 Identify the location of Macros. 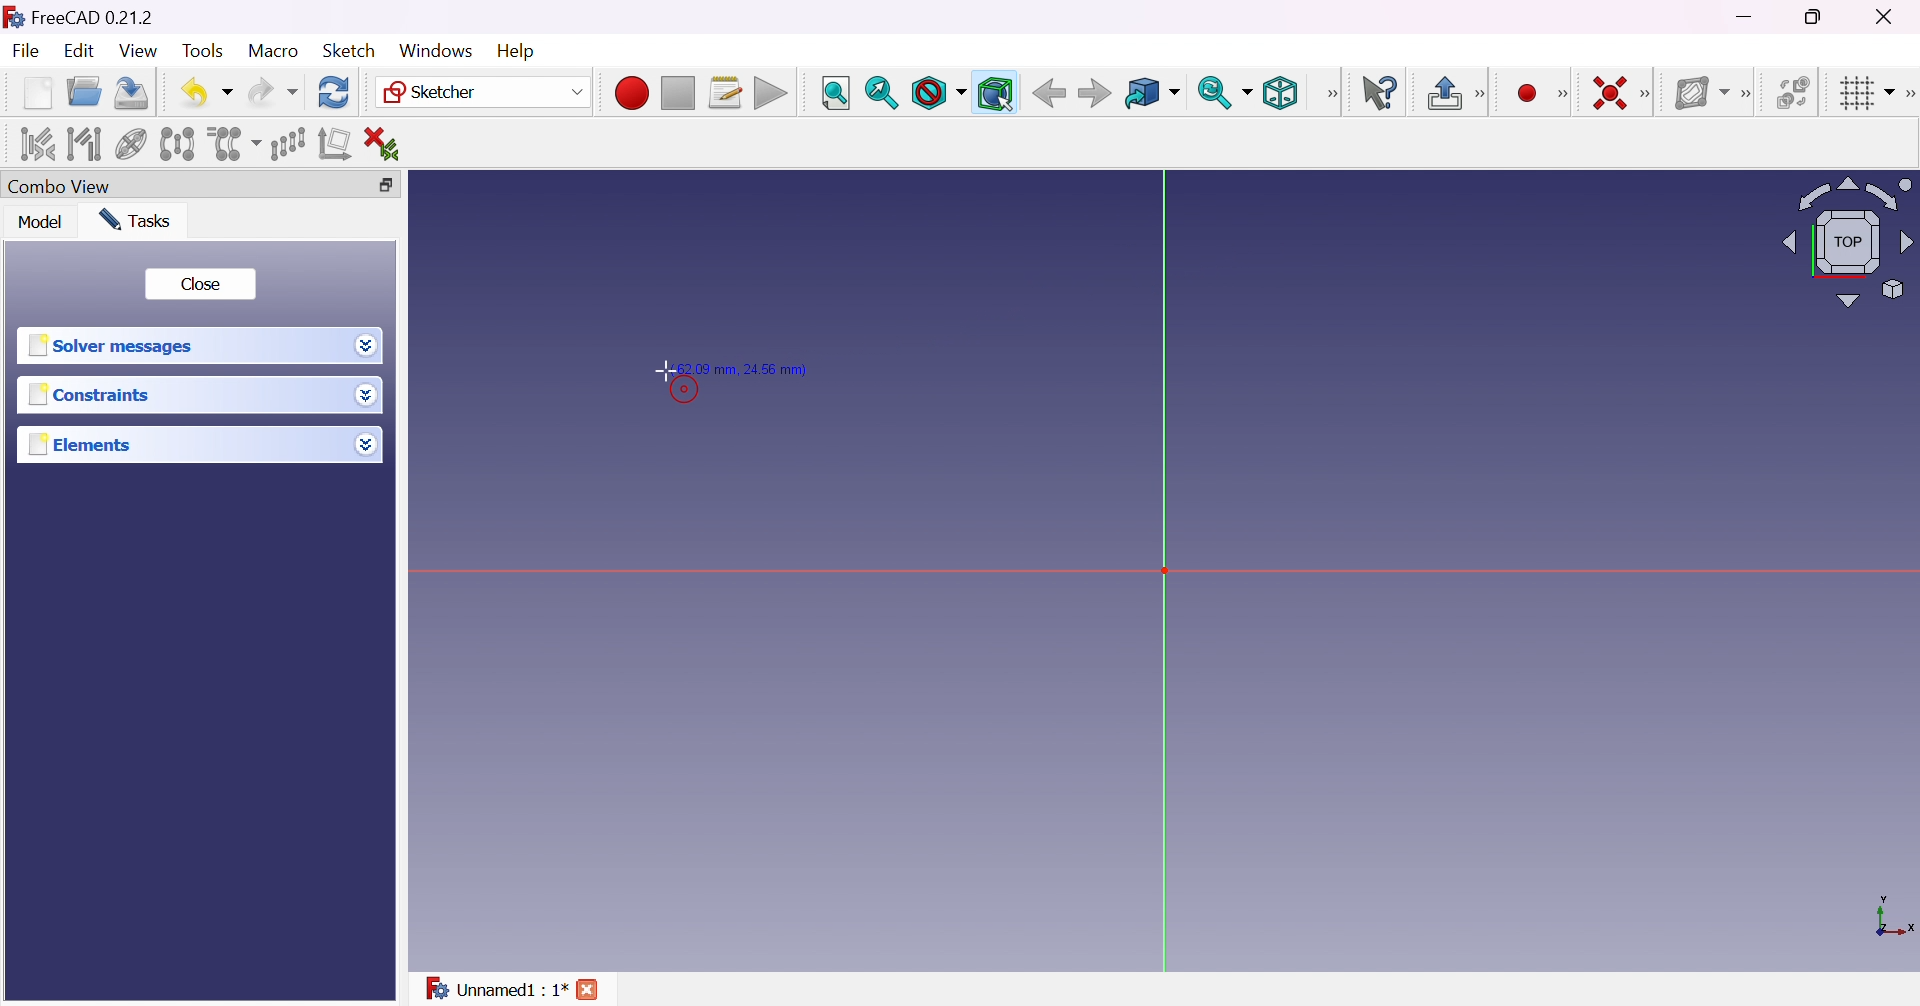
(726, 93).